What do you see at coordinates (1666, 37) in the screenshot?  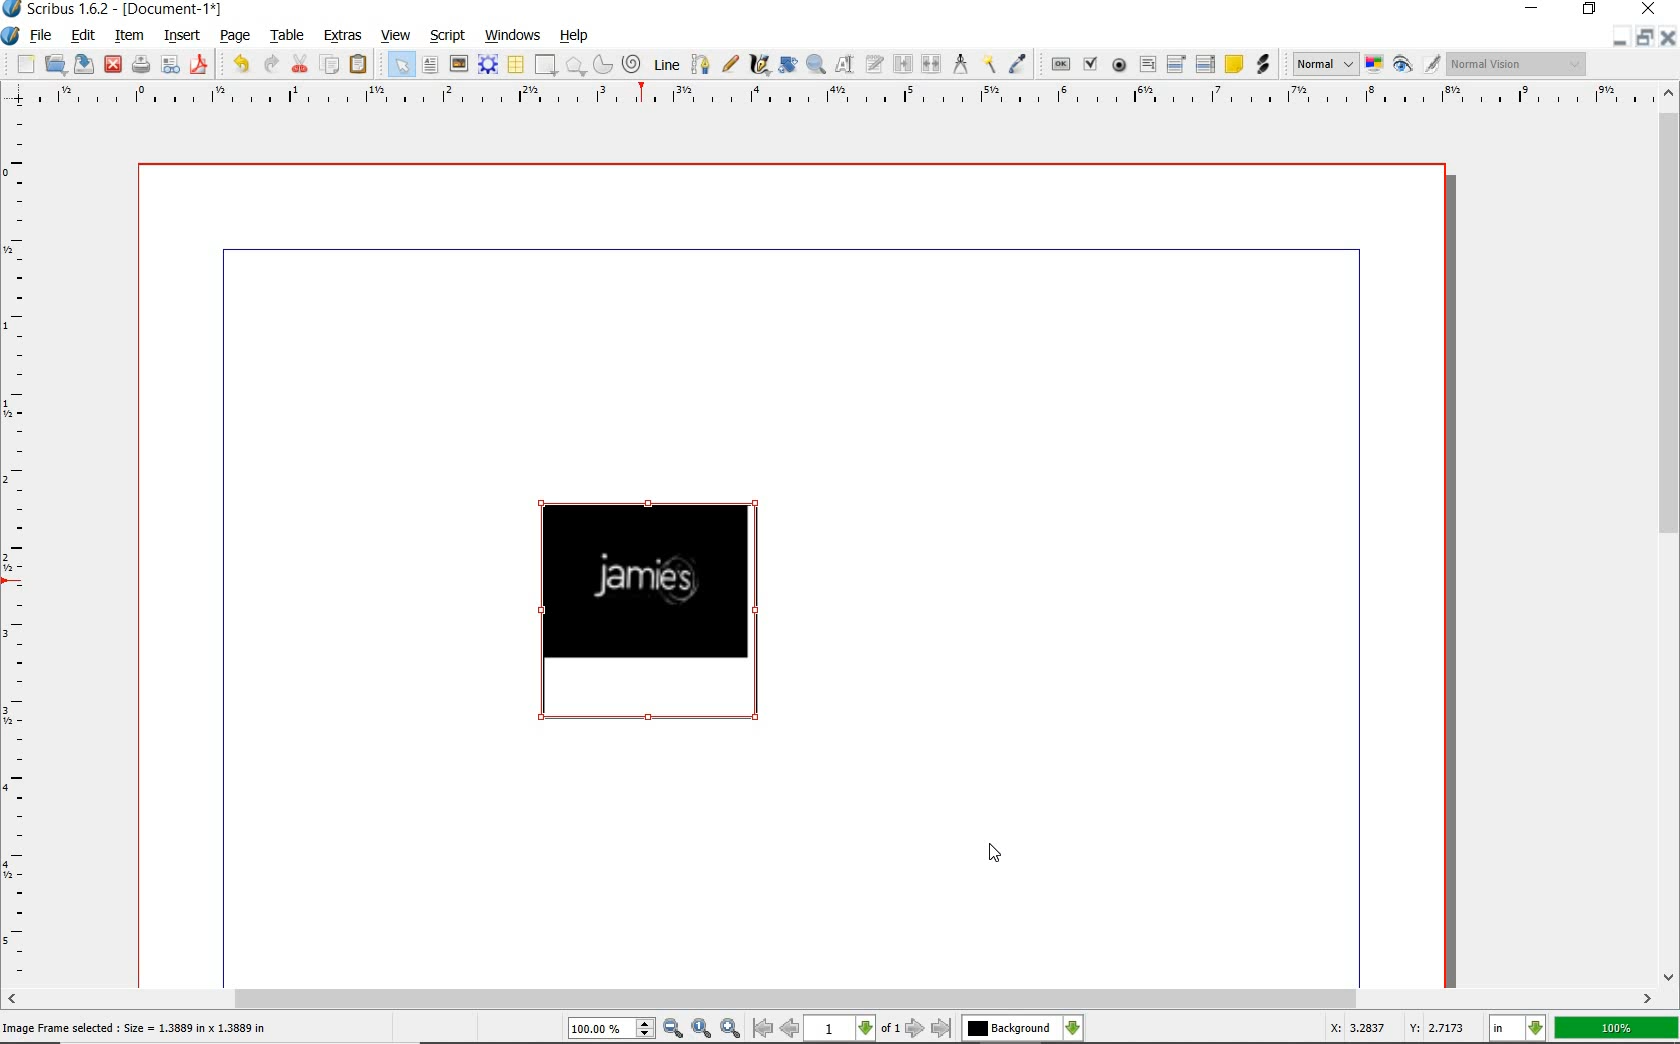 I see `CLOSE` at bounding box center [1666, 37].